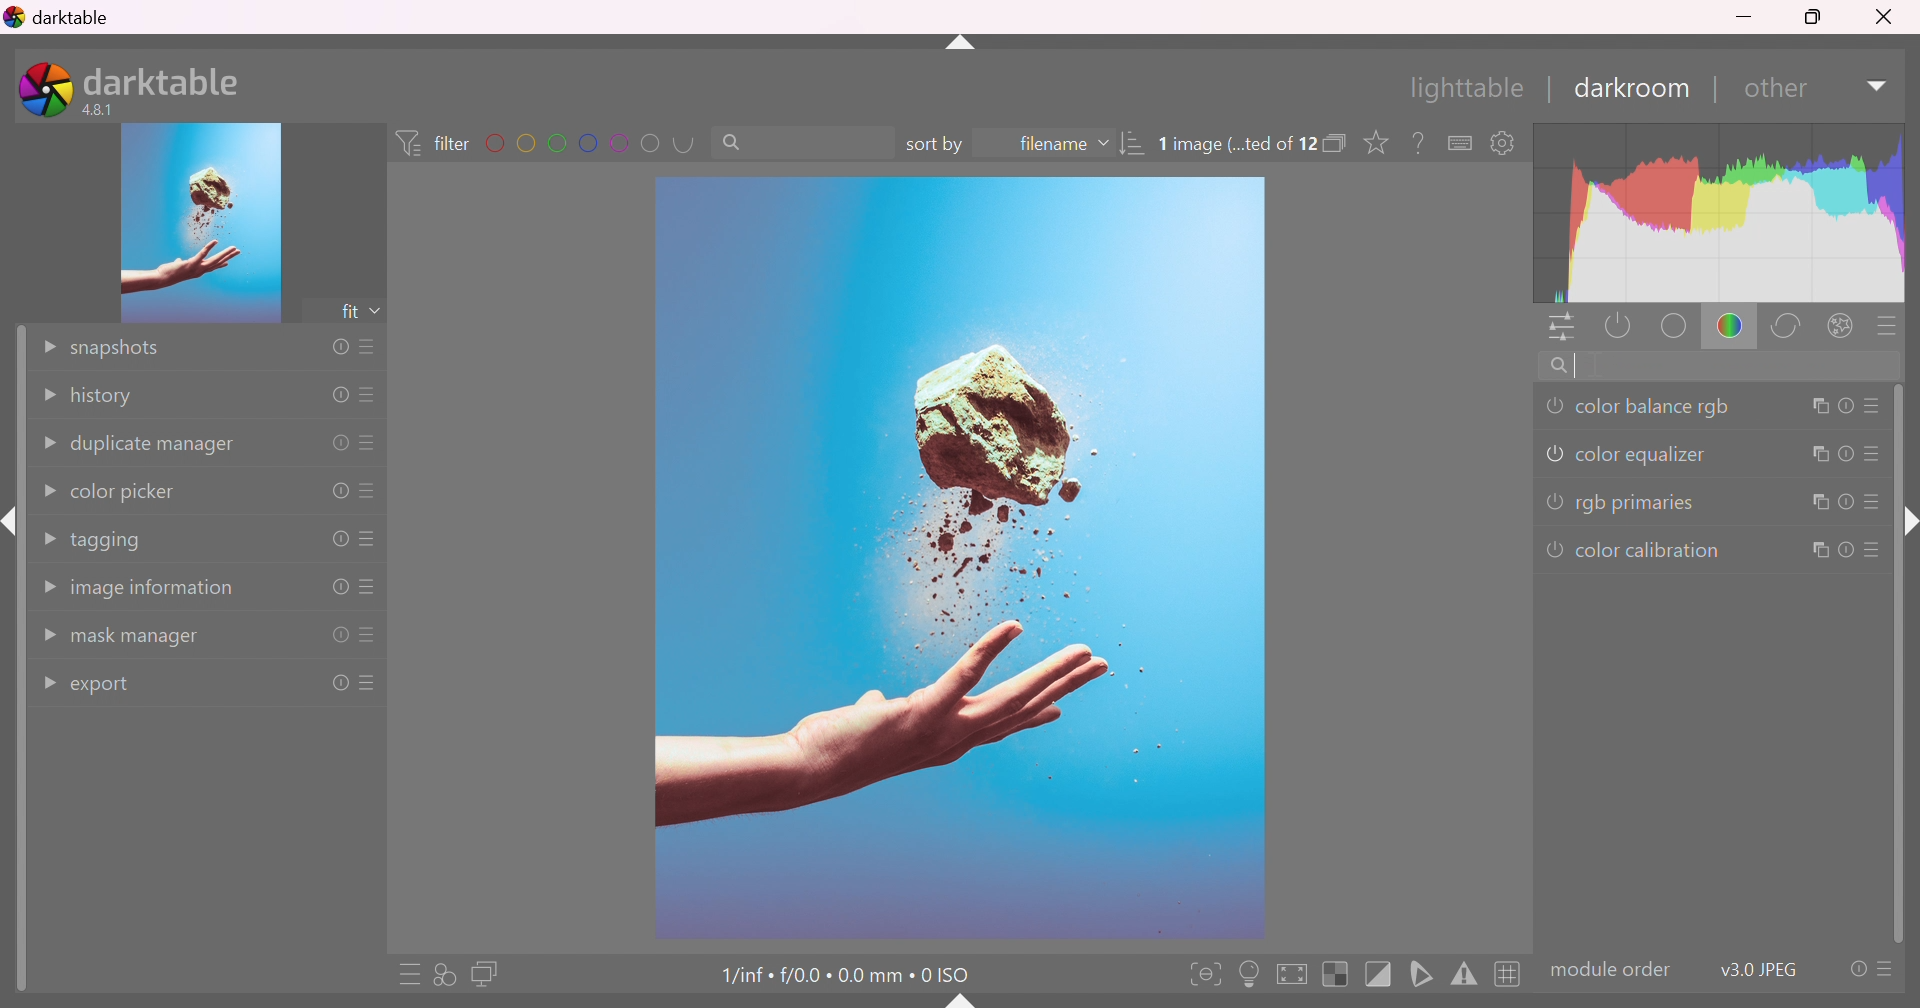 This screenshot has height=1008, width=1920. What do you see at coordinates (105, 396) in the screenshot?
I see `history` at bounding box center [105, 396].